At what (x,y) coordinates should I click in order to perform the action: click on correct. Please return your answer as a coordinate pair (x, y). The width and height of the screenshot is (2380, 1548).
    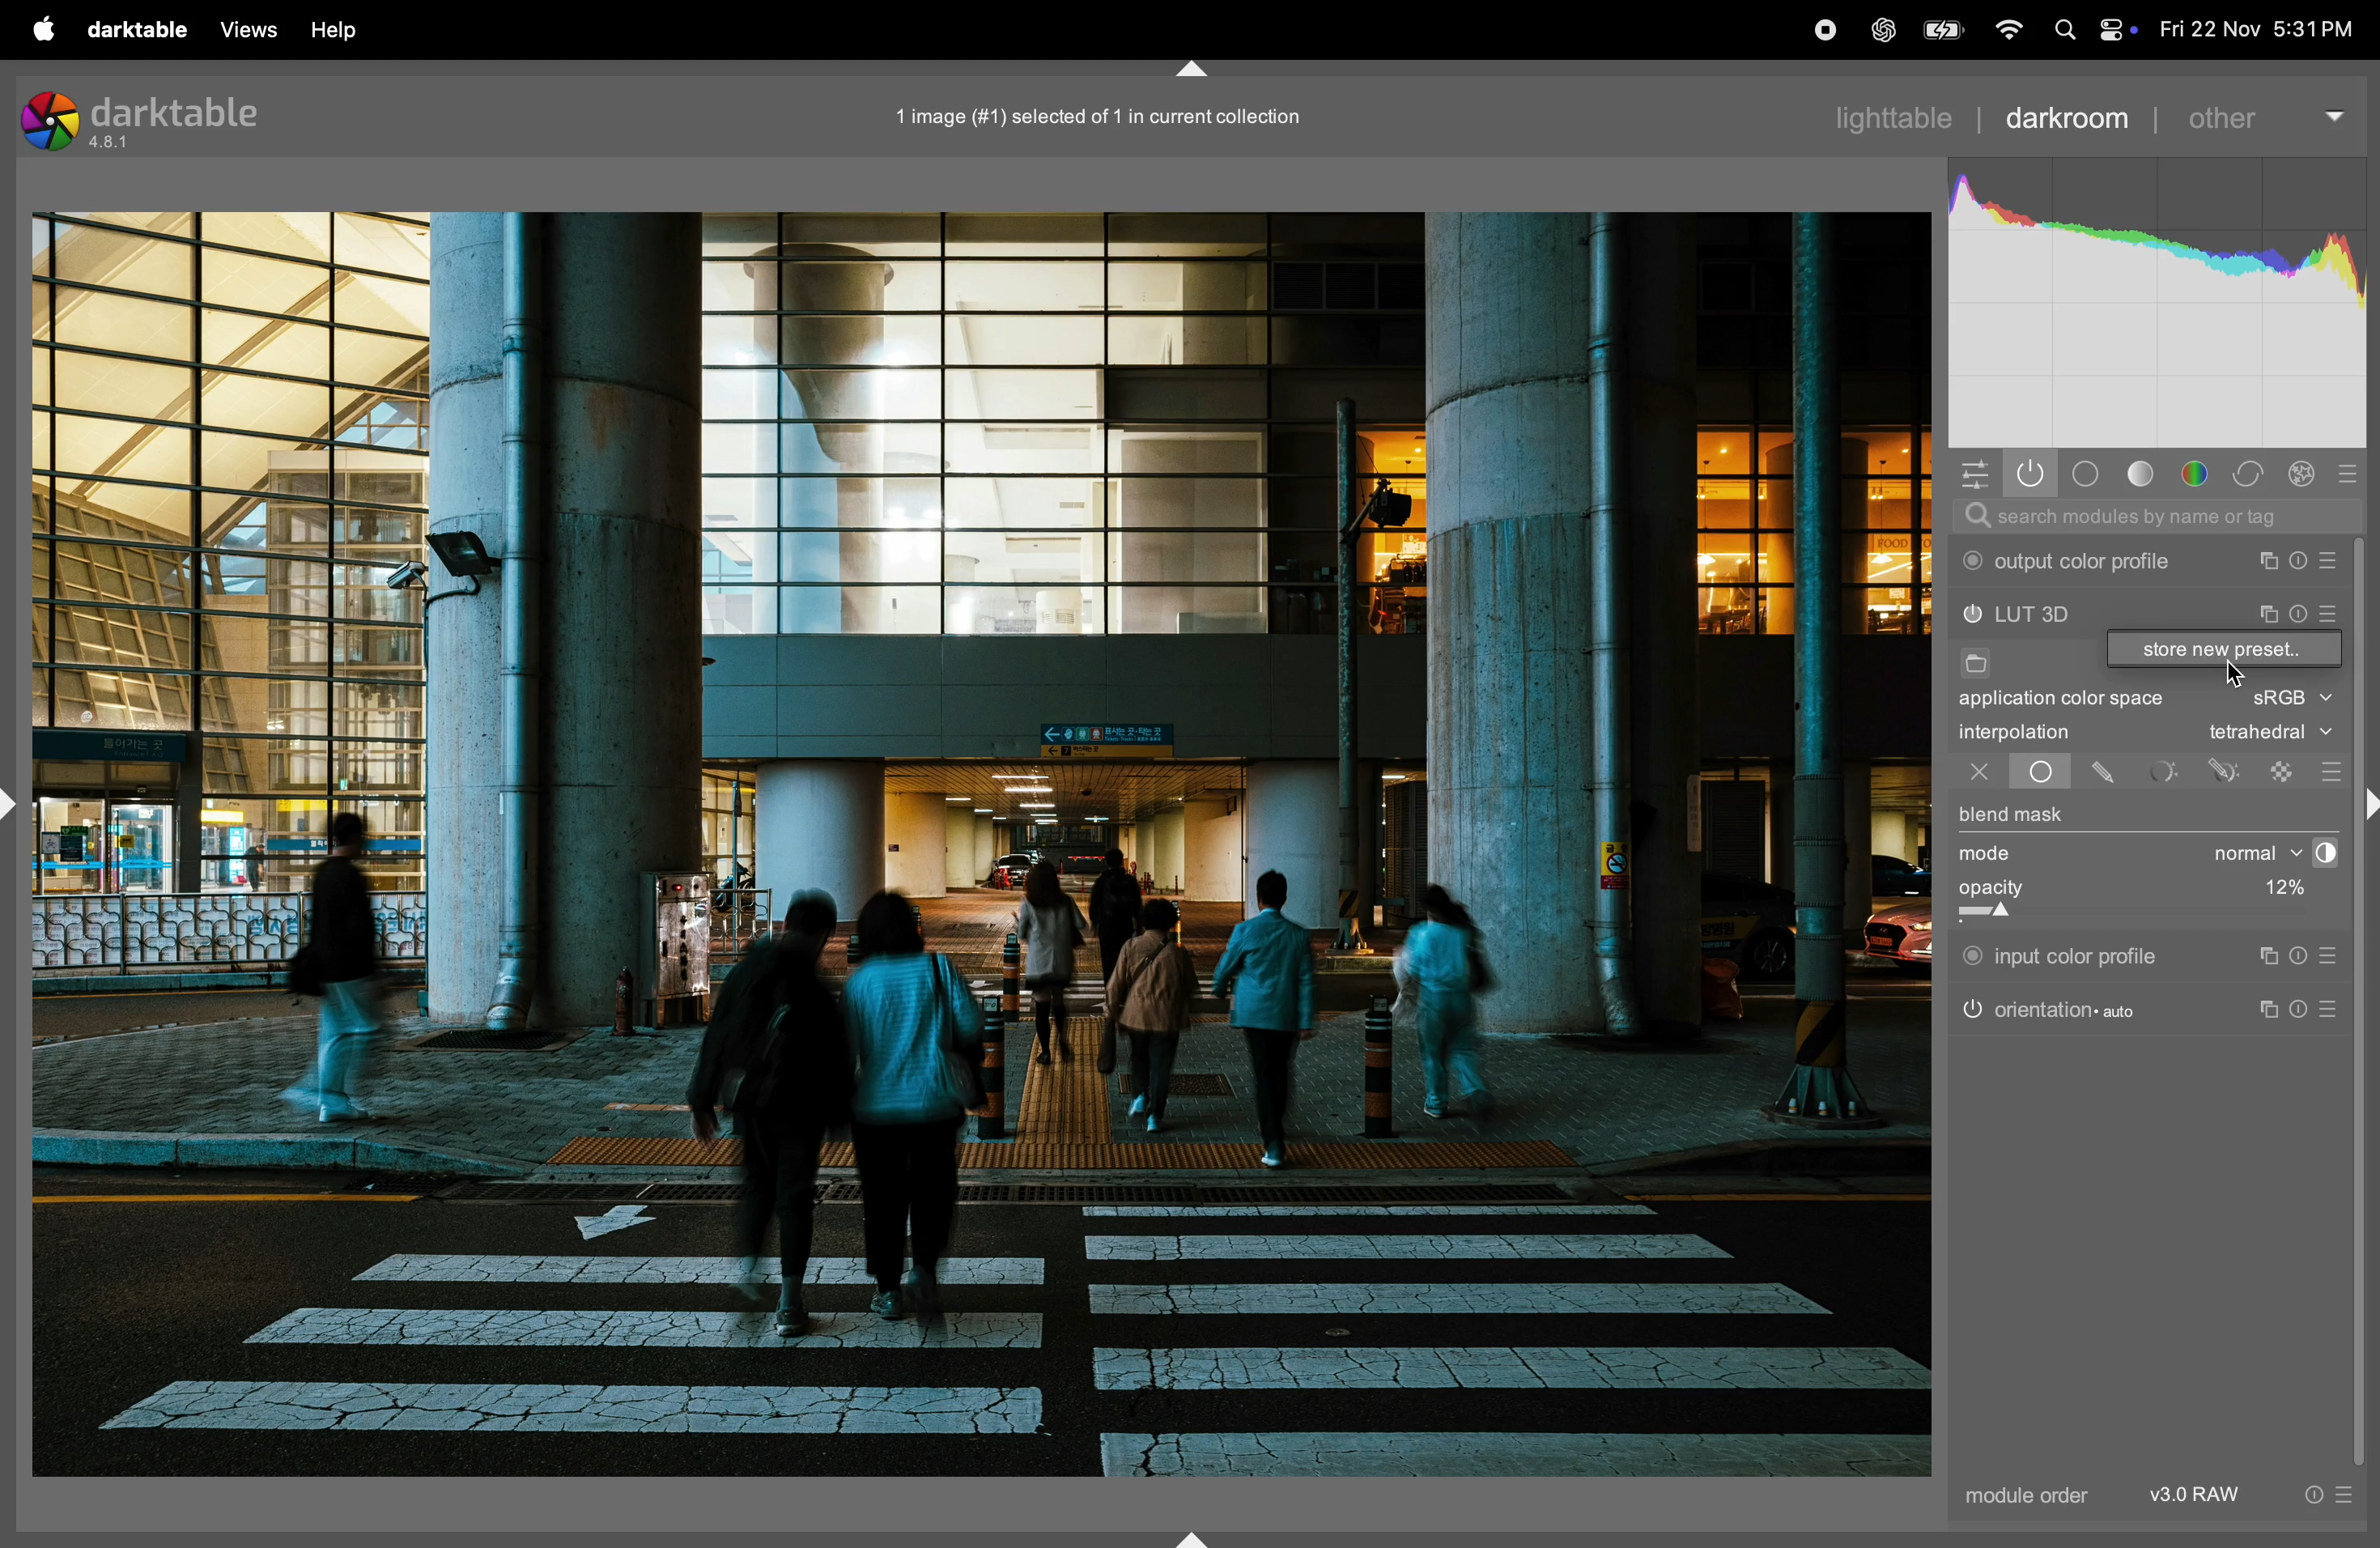
    Looking at the image, I should click on (2253, 474).